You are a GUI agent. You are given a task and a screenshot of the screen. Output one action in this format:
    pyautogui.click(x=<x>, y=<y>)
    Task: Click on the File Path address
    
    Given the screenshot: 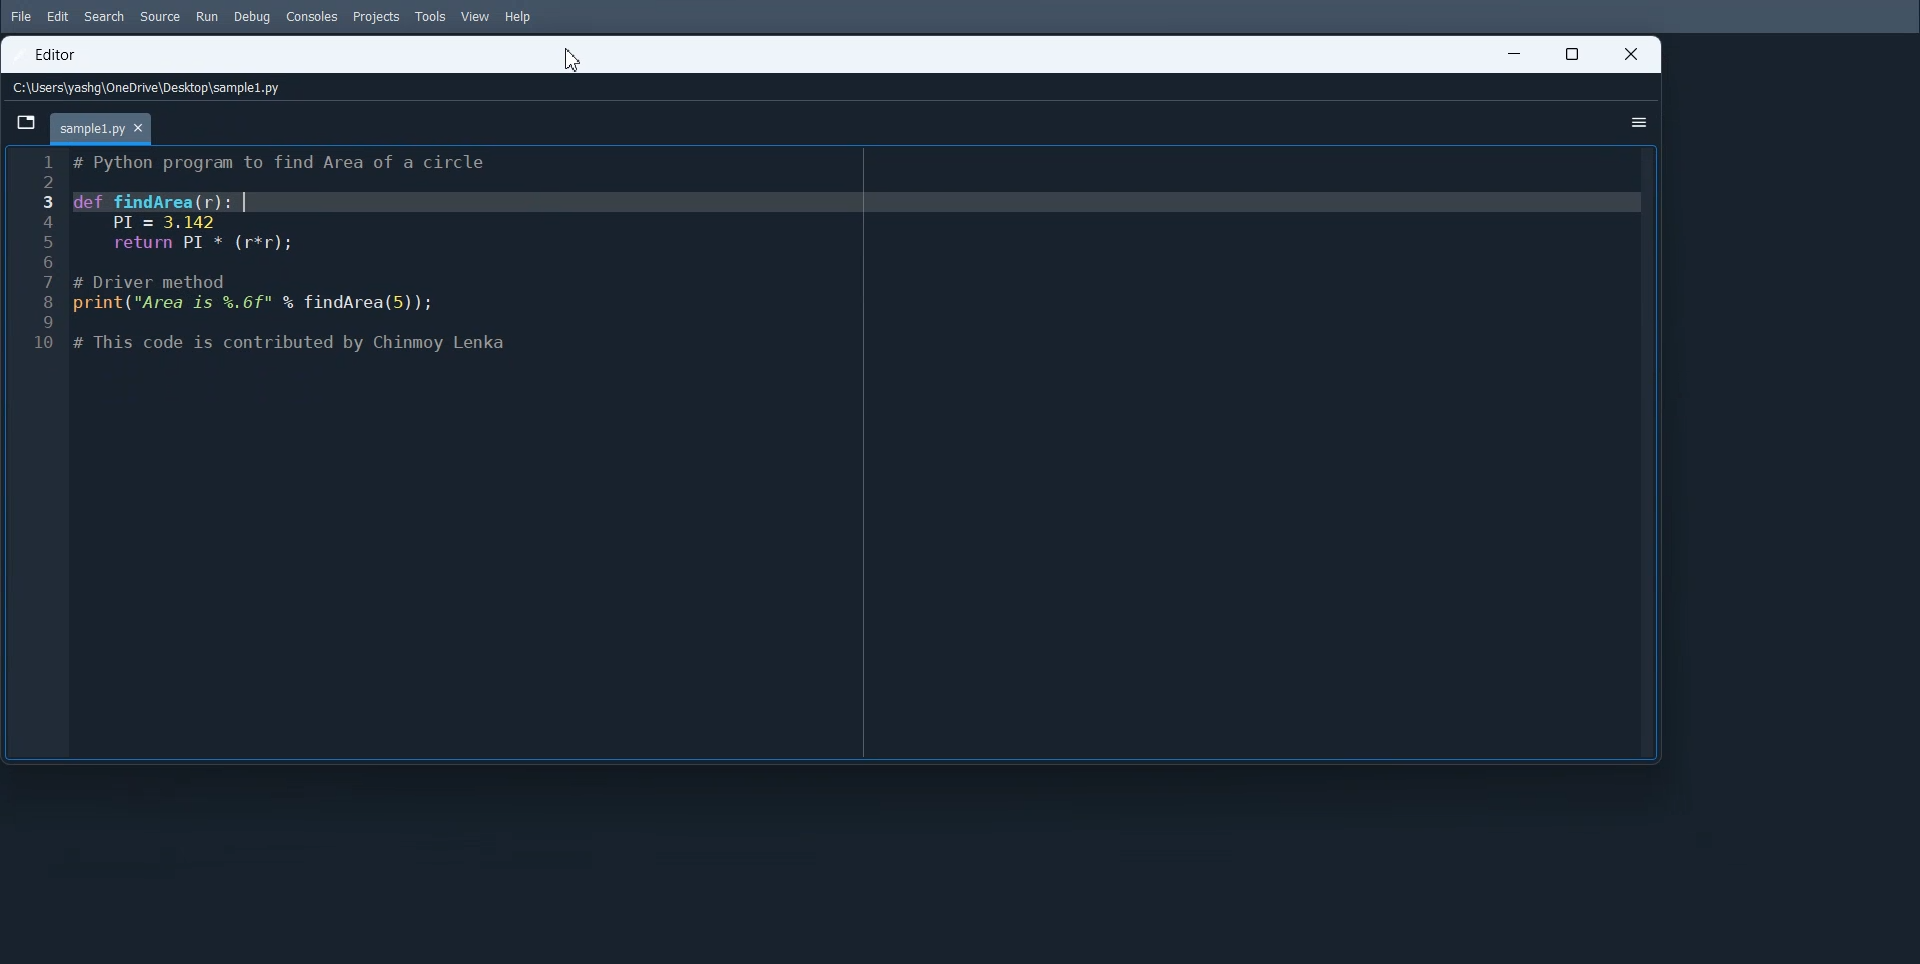 What is the action you would take?
    pyautogui.click(x=149, y=86)
    